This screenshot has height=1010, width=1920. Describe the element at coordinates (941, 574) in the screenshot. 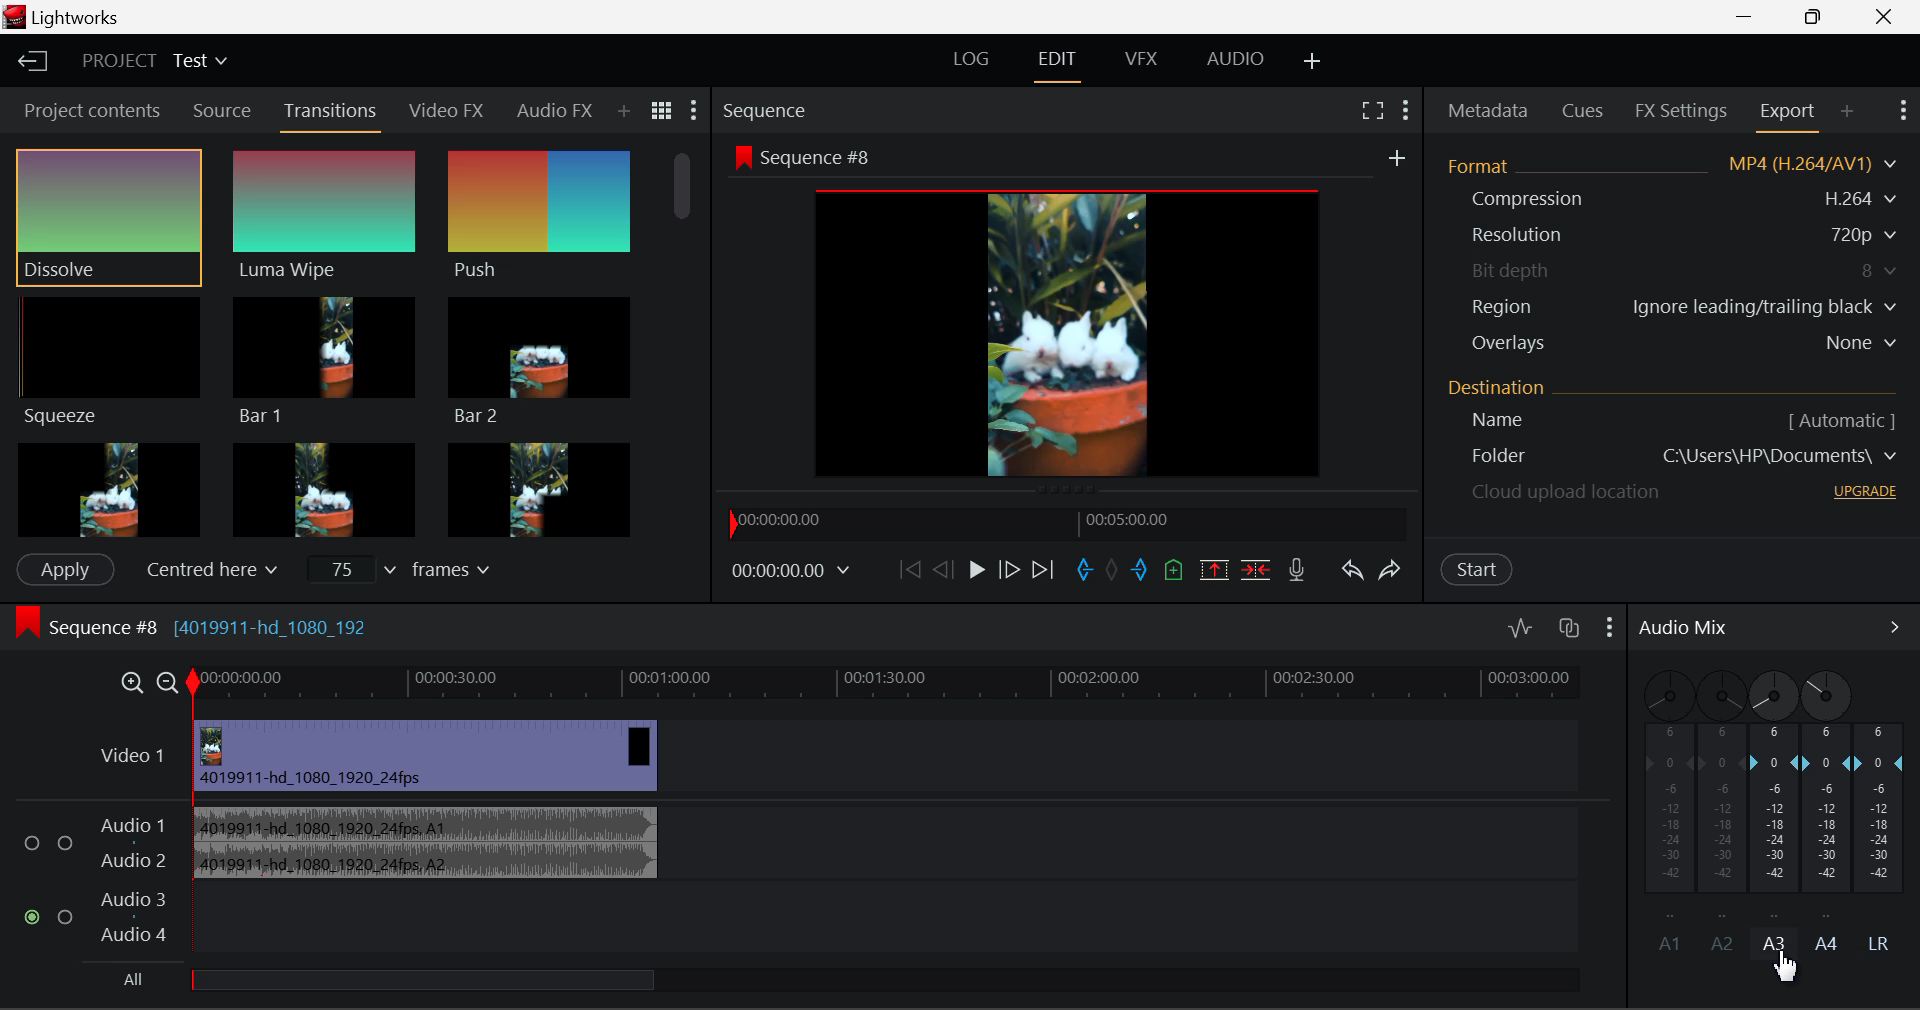

I see `Go Back` at that location.